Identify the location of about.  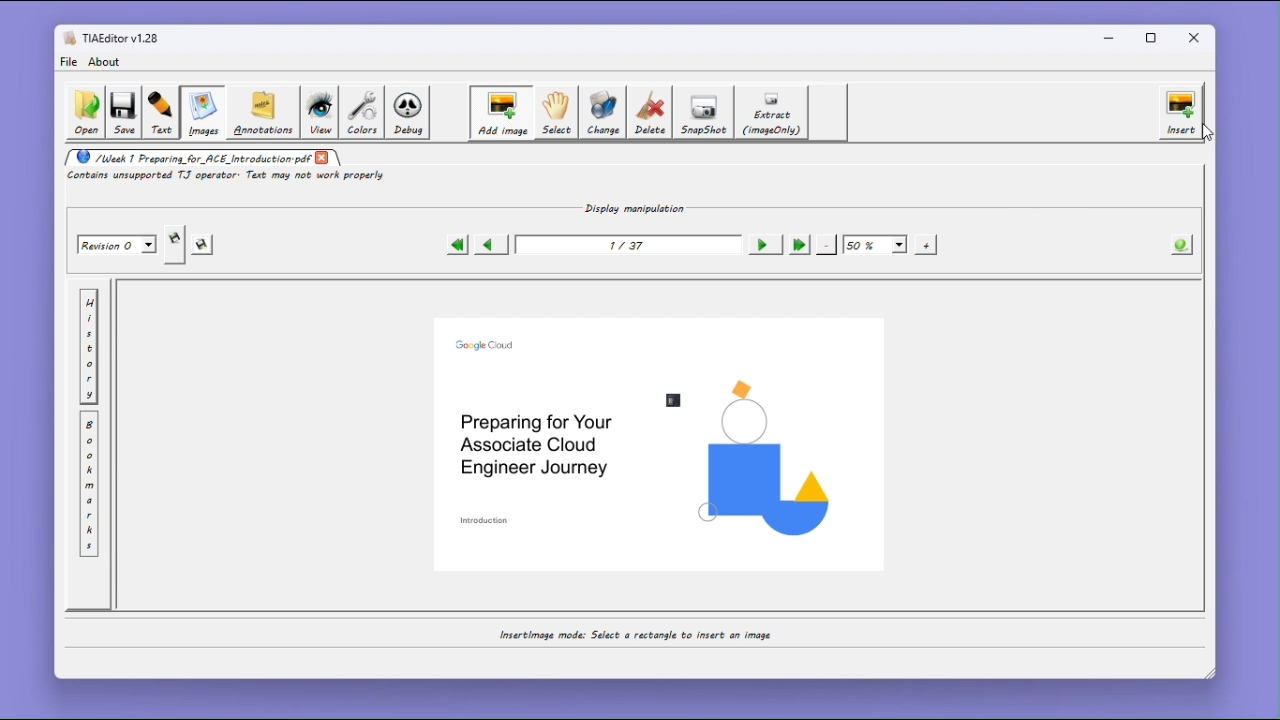
(107, 62).